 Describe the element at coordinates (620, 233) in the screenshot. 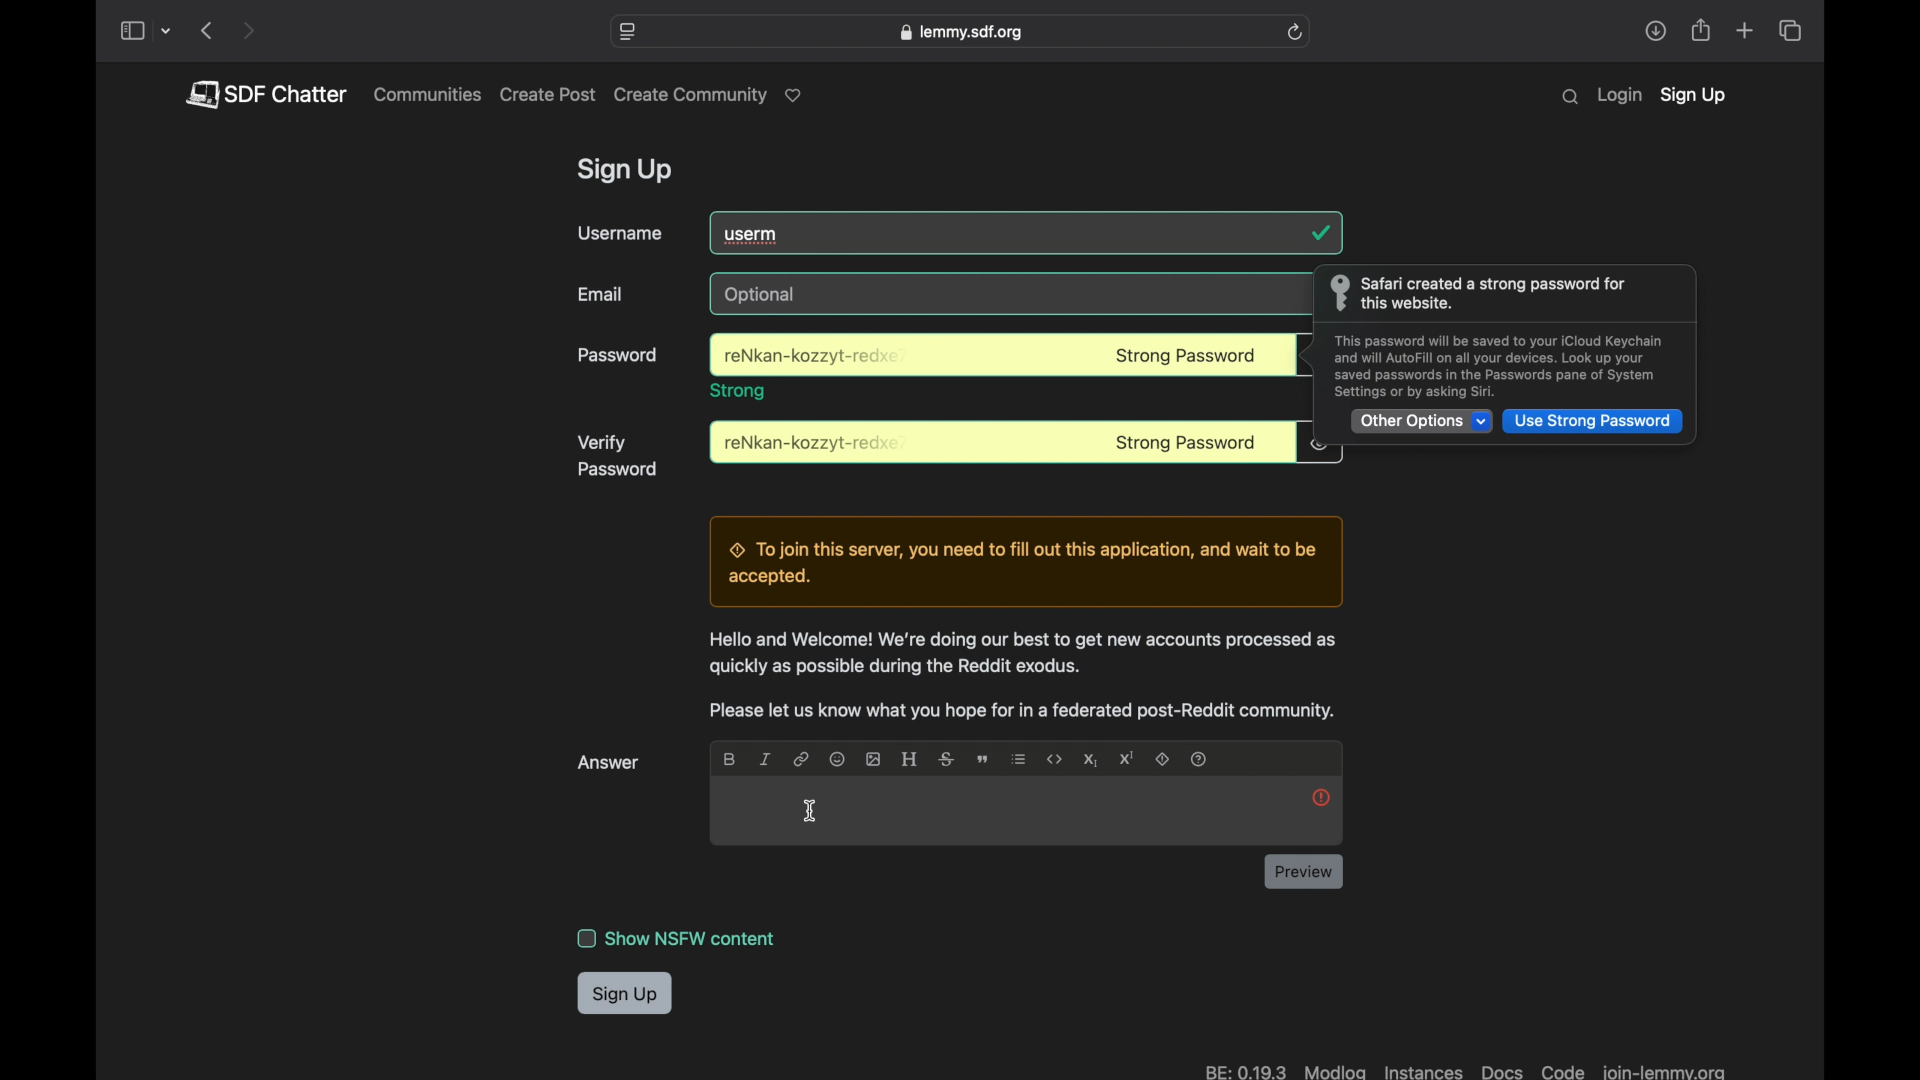

I see `username` at that location.